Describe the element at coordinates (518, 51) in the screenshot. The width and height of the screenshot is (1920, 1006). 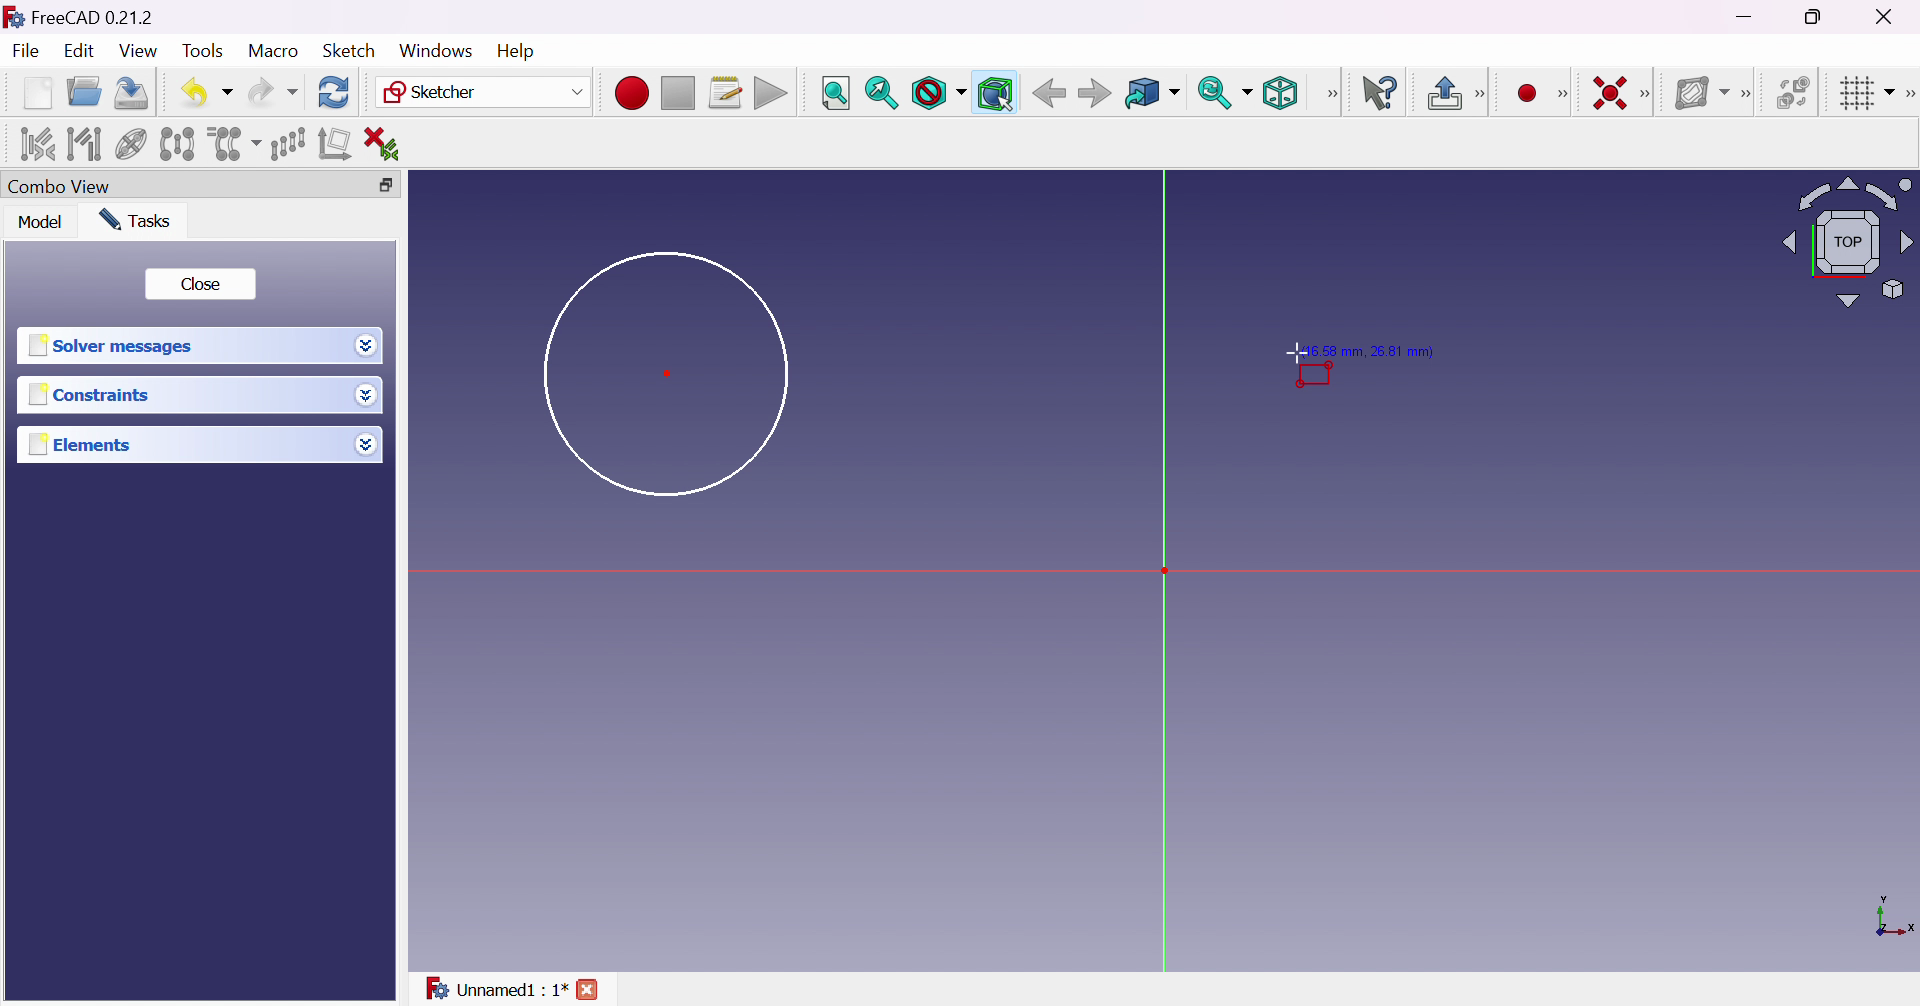
I see `Help` at that location.